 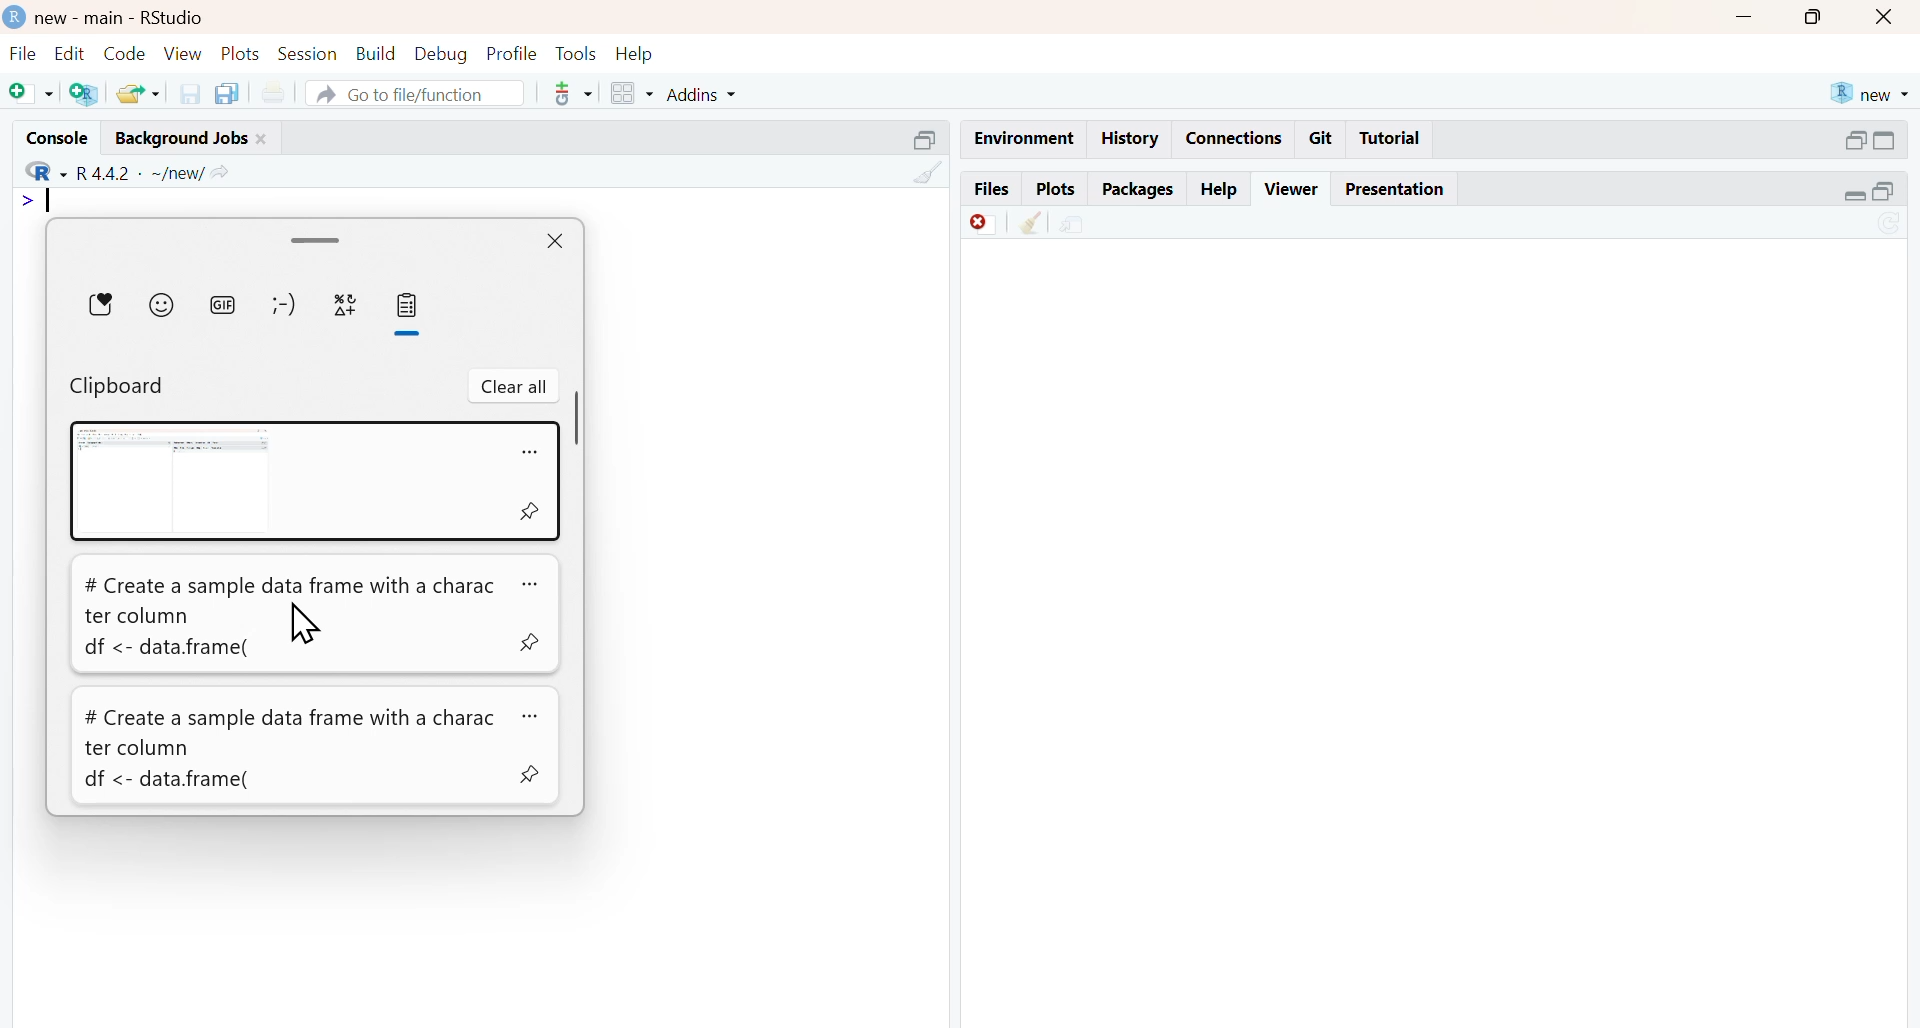 I want to click on clear all, so click(x=512, y=387).